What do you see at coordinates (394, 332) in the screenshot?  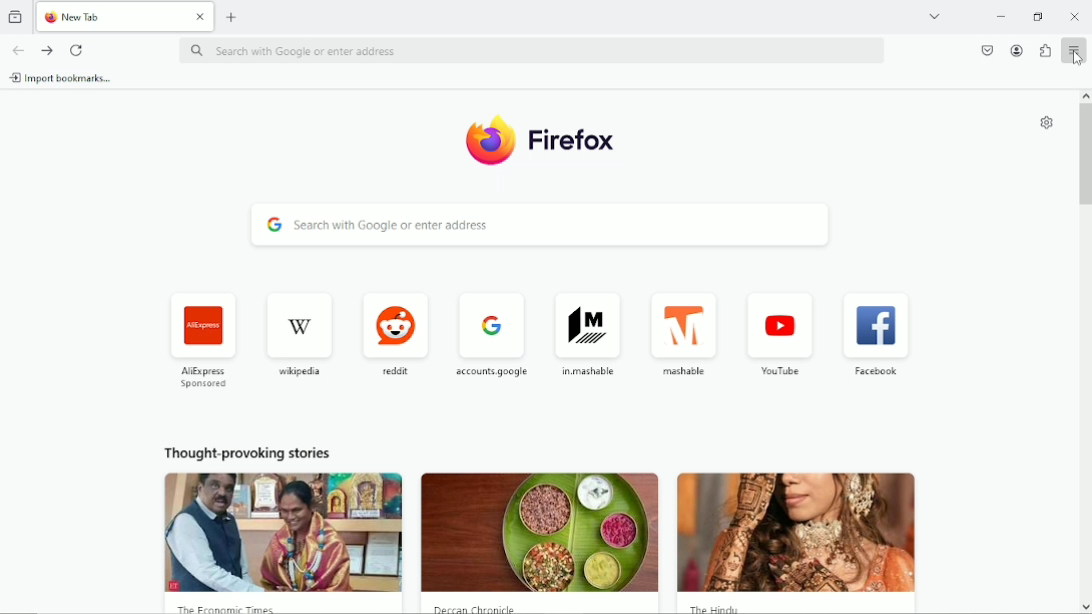 I see `reddit` at bounding box center [394, 332].